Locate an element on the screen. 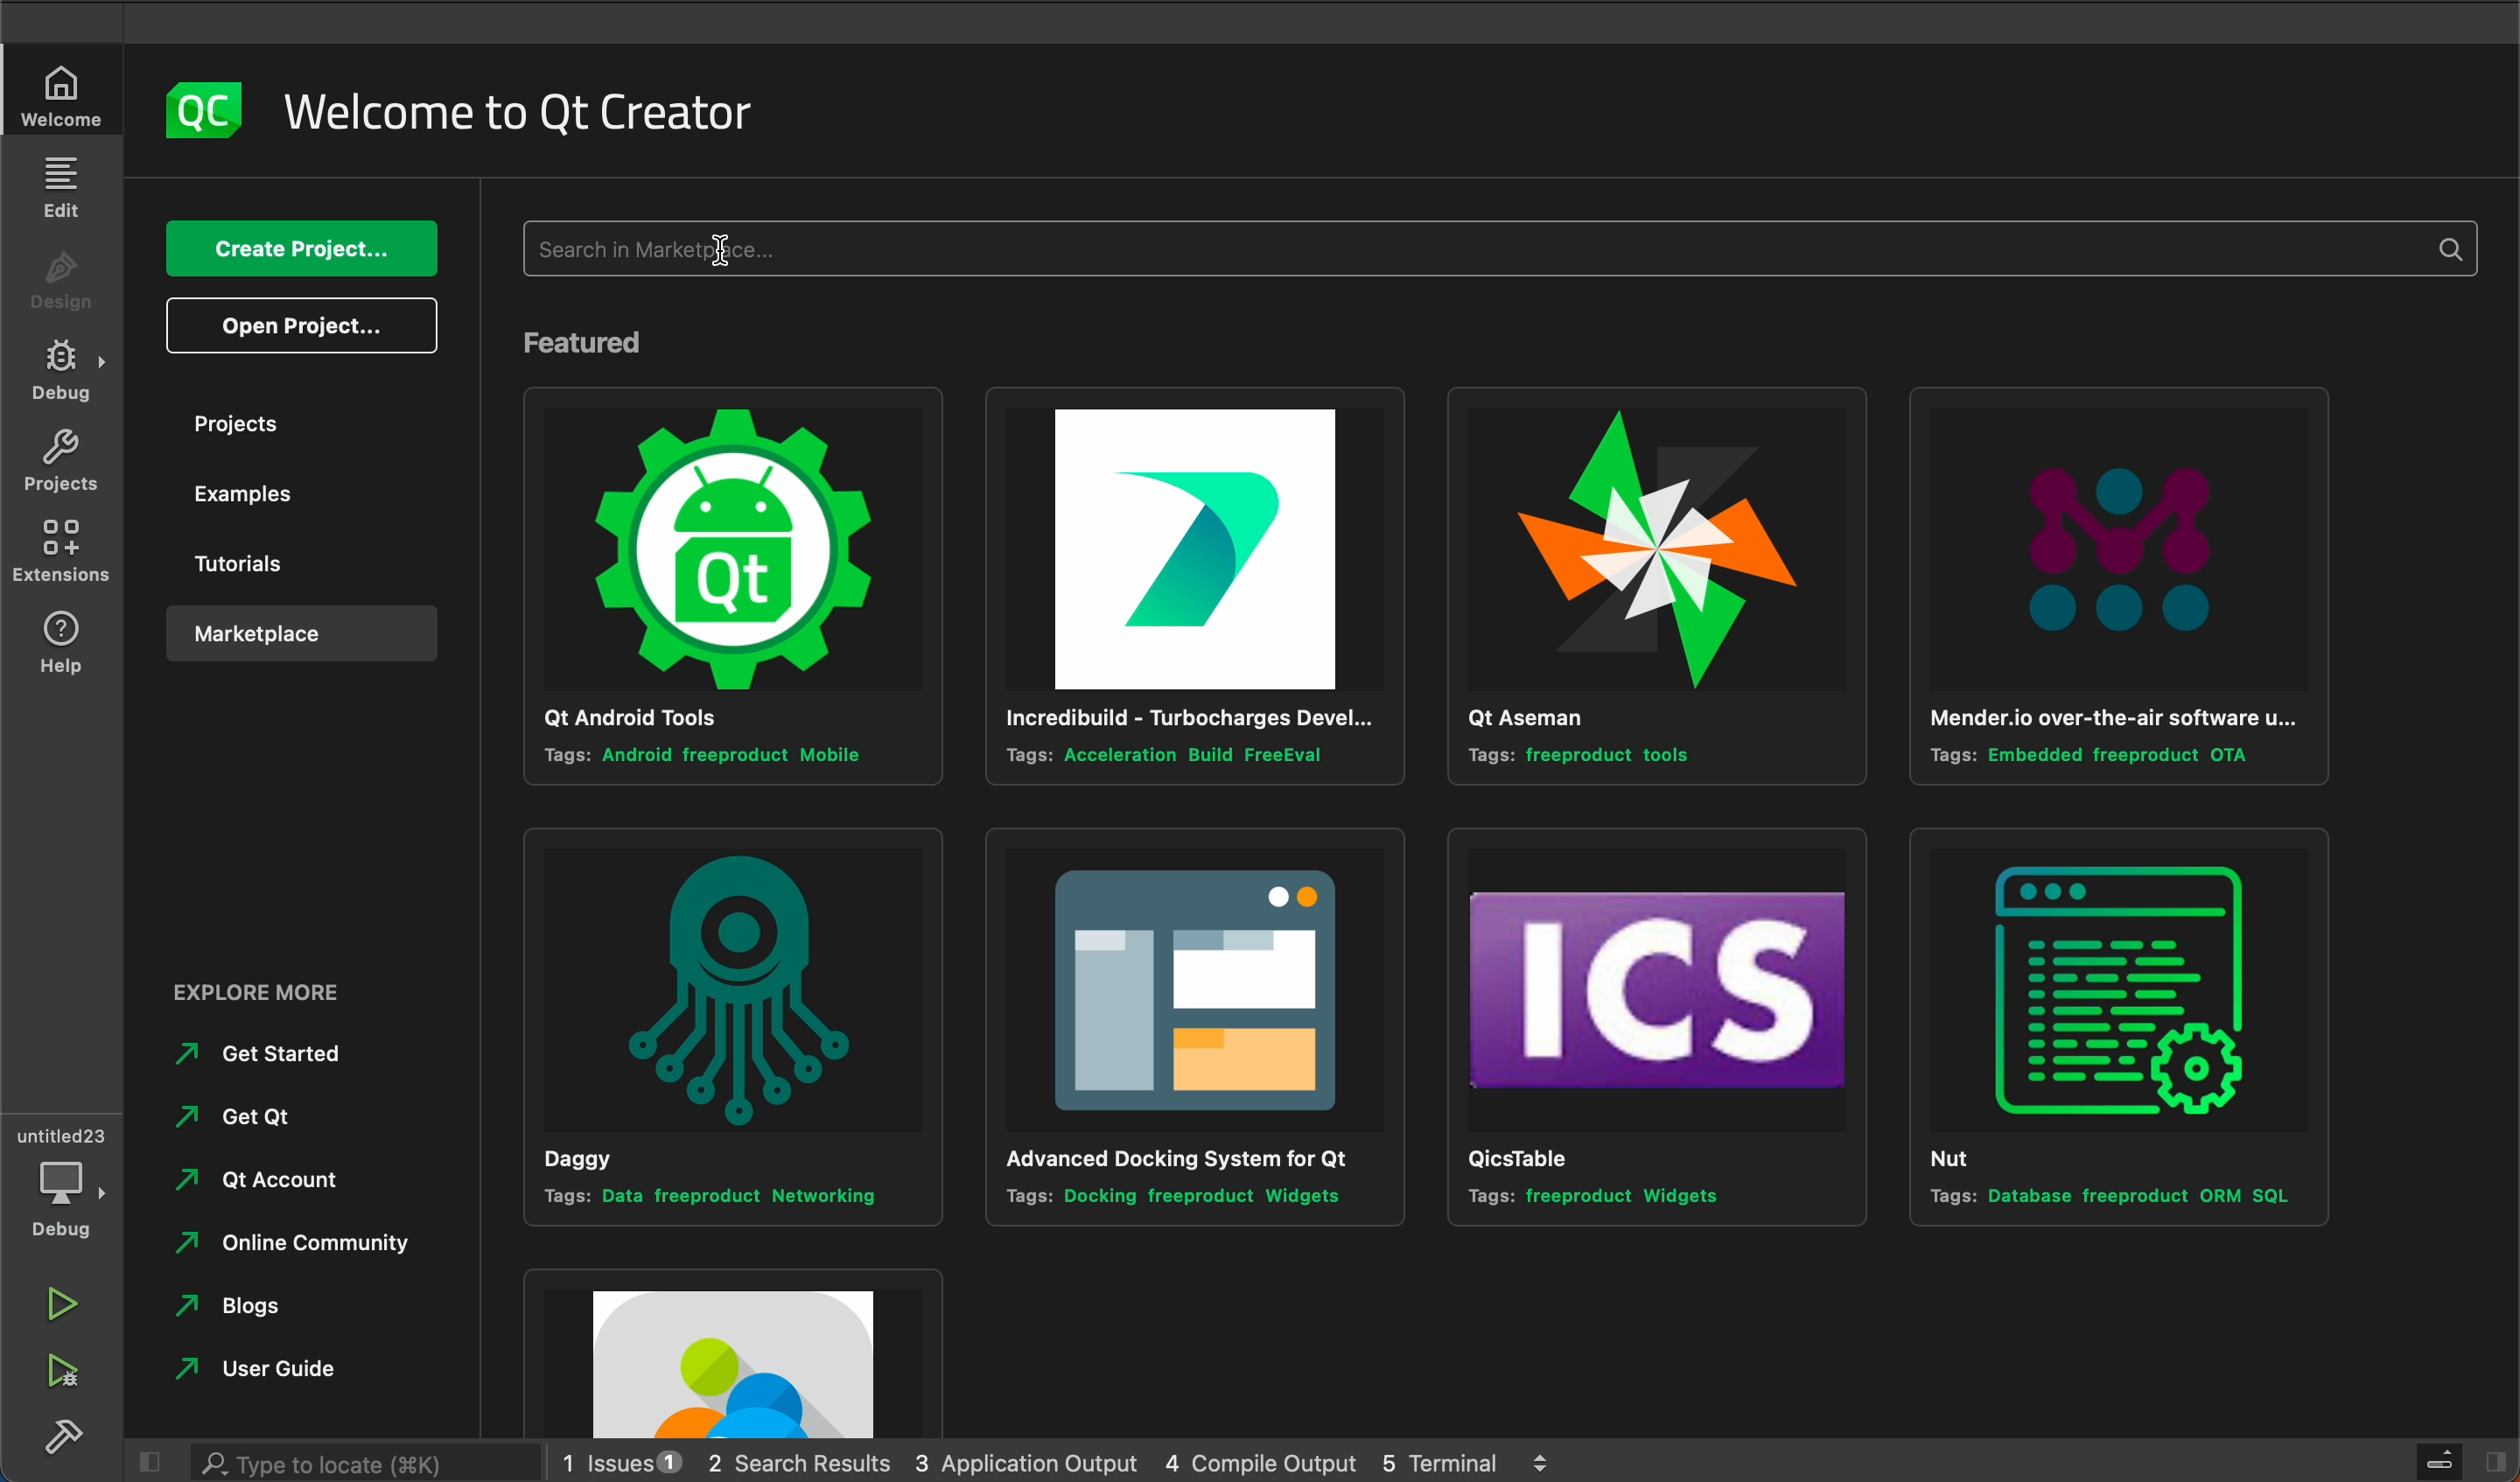  examples is located at coordinates (290, 502).